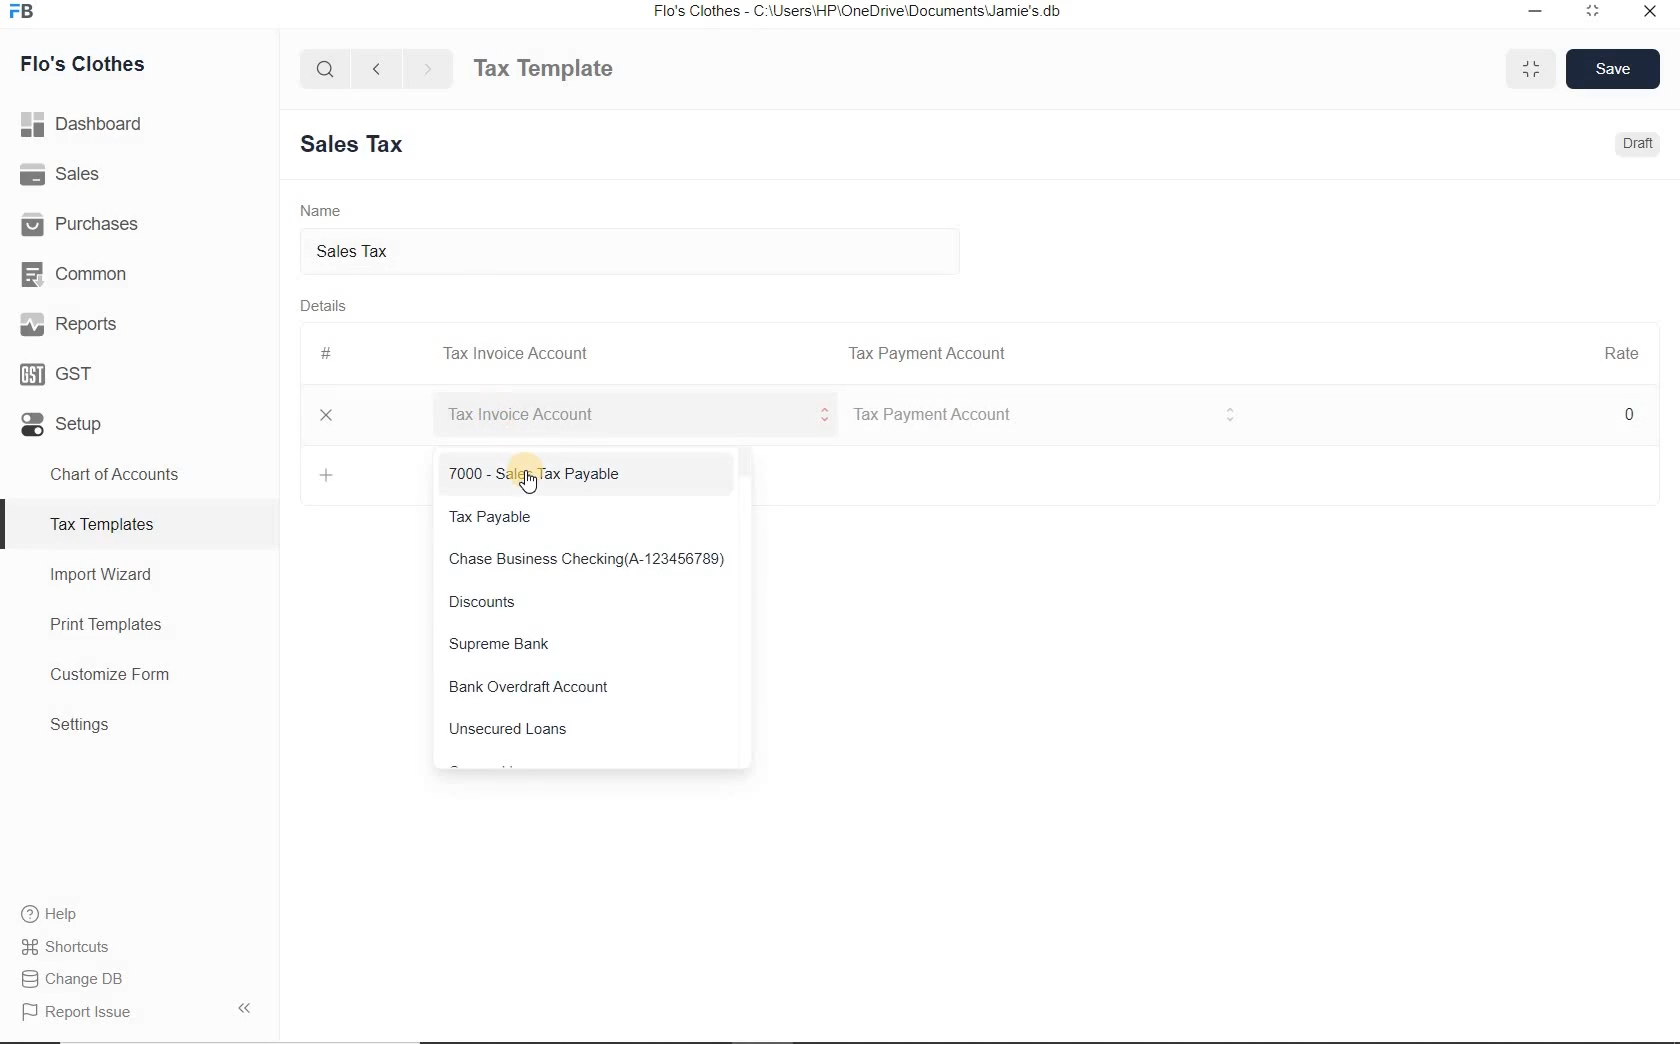 The width and height of the screenshot is (1680, 1044). Describe the element at coordinates (138, 474) in the screenshot. I see `Chart of Accounts` at that location.